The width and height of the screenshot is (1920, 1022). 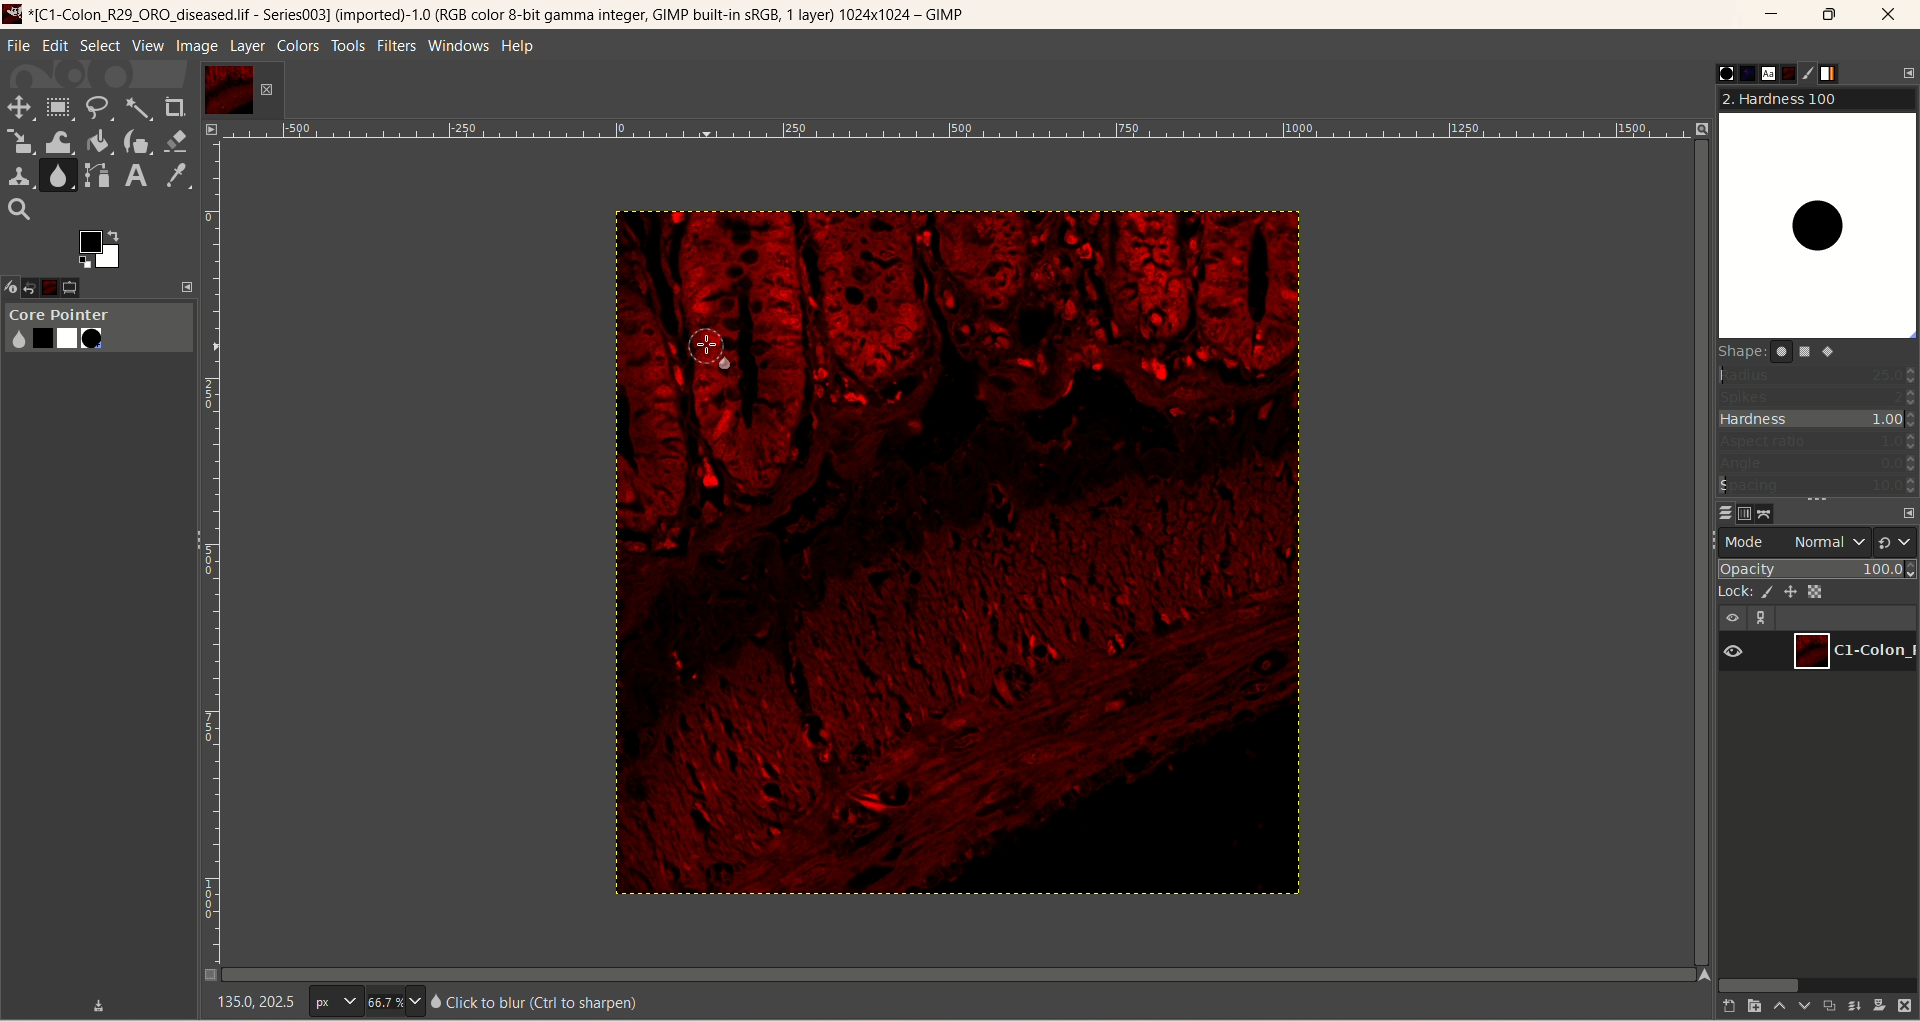 What do you see at coordinates (1798, 590) in the screenshot?
I see `lock position and size` at bounding box center [1798, 590].